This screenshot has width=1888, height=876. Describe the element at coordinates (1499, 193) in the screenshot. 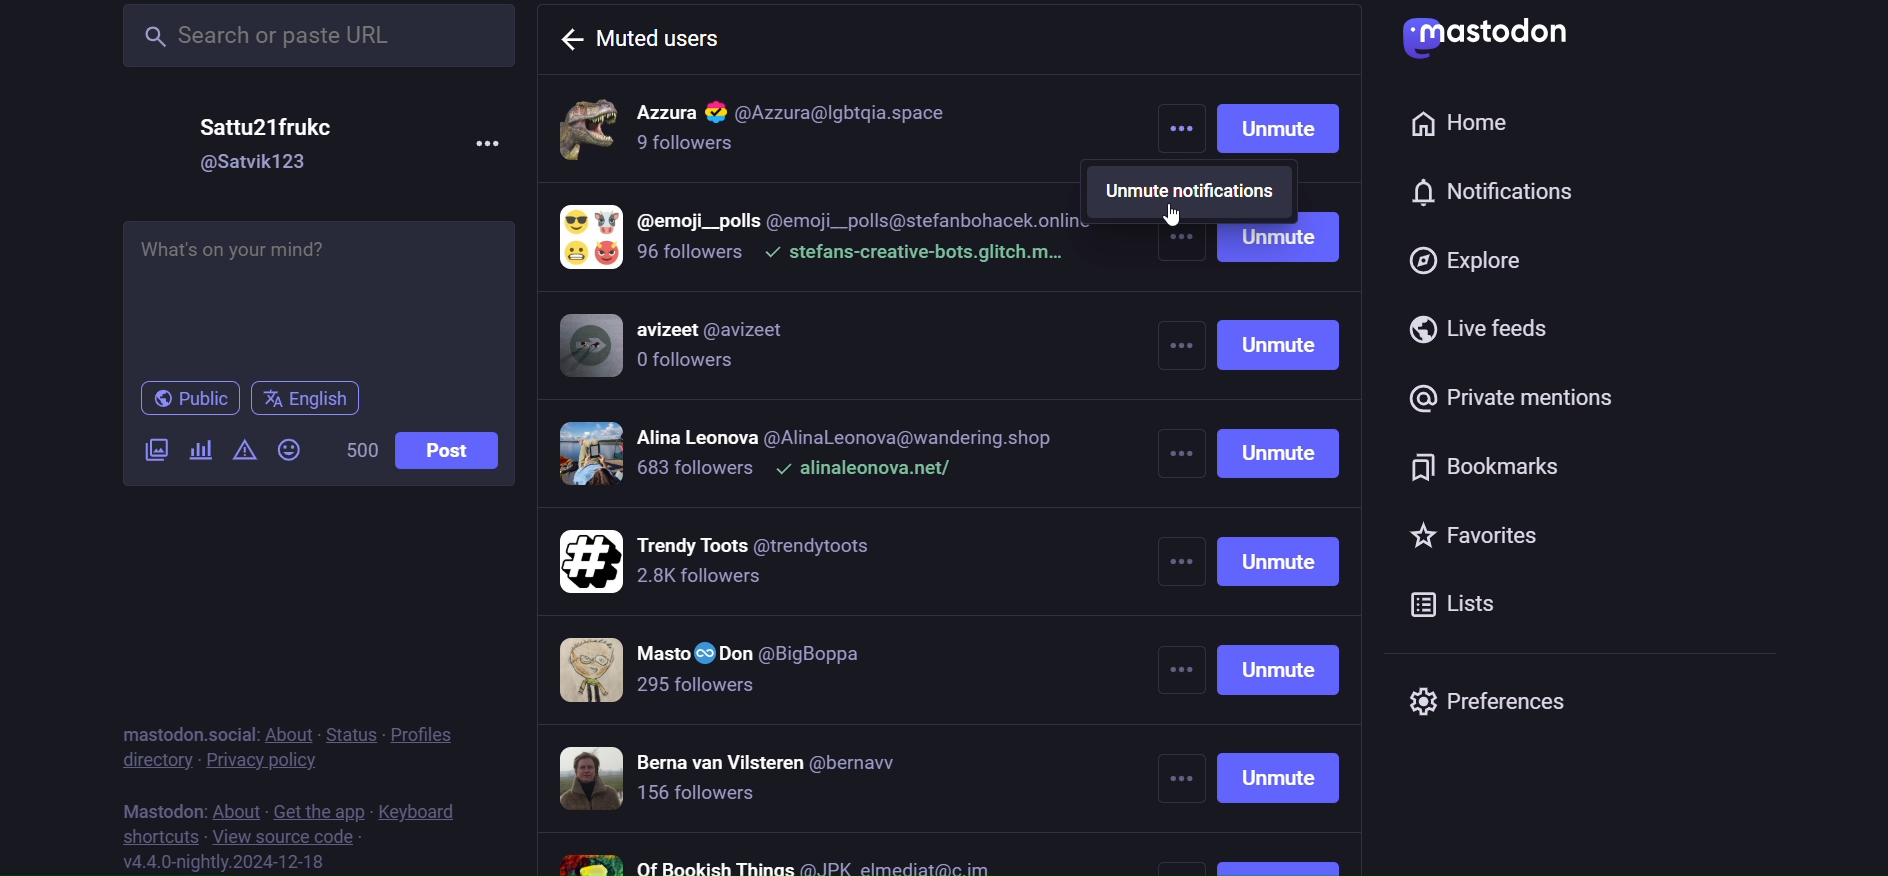

I see `notification` at that location.